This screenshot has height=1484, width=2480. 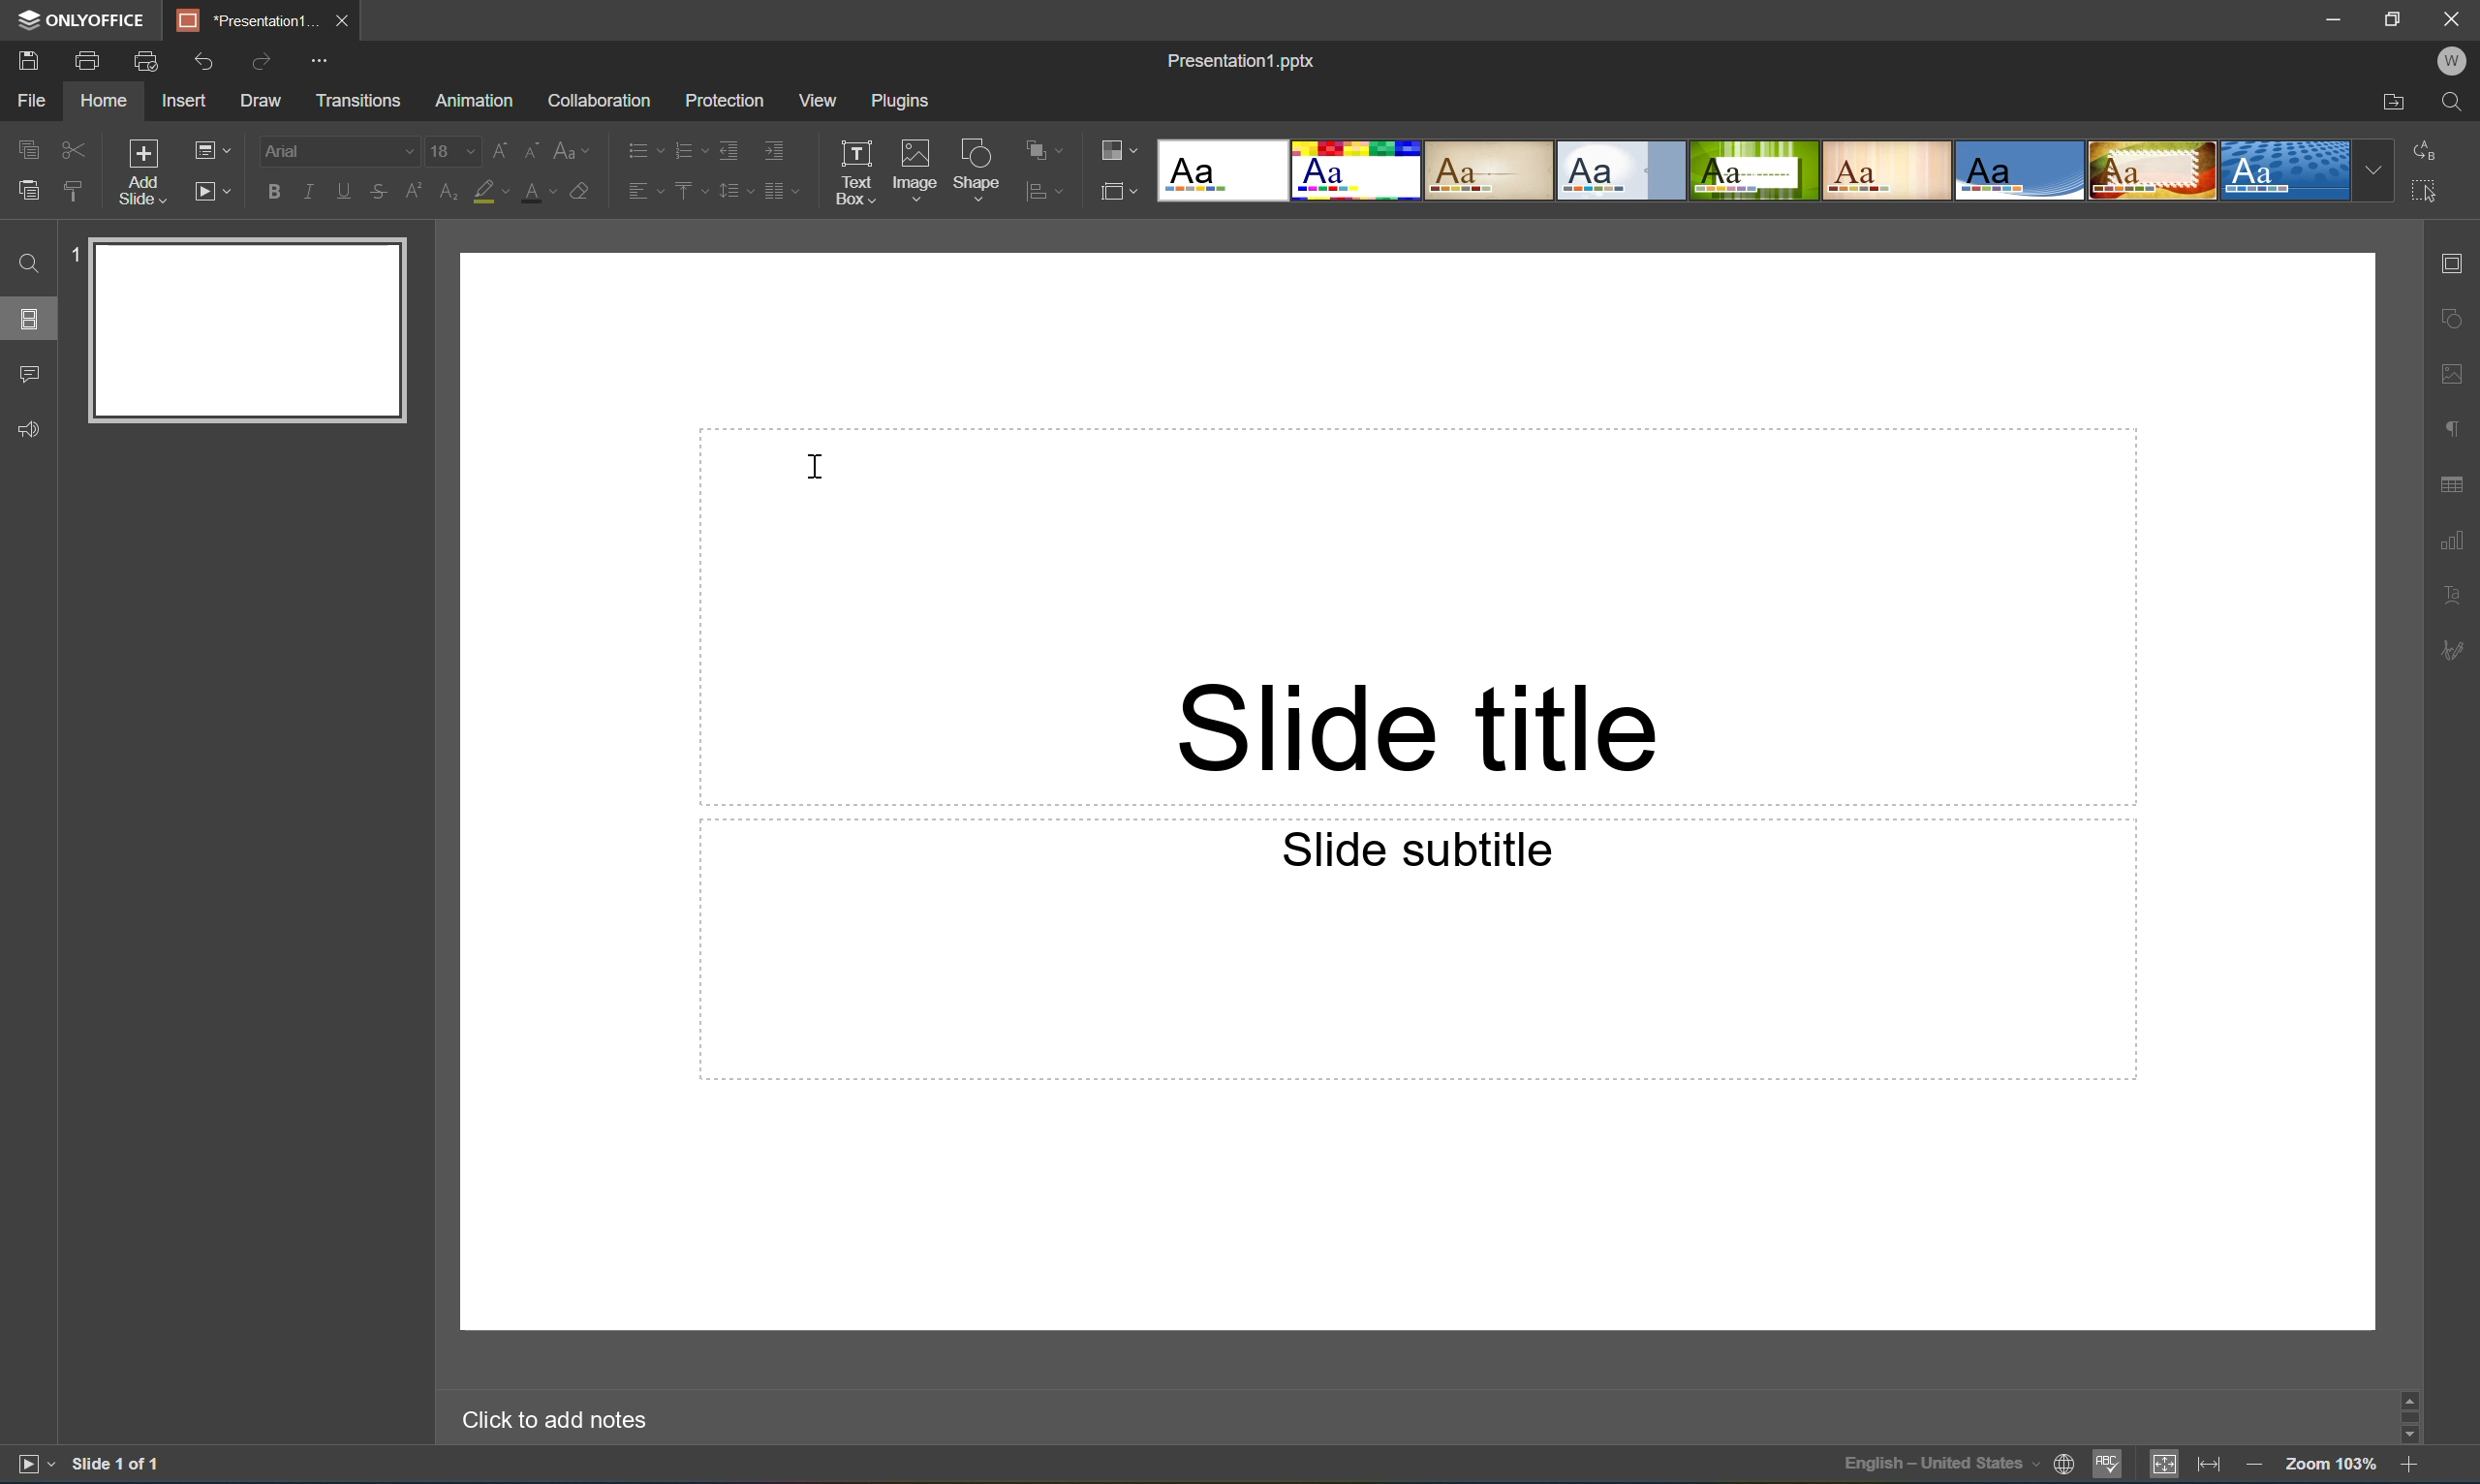 What do you see at coordinates (213, 66) in the screenshot?
I see `Undo` at bounding box center [213, 66].